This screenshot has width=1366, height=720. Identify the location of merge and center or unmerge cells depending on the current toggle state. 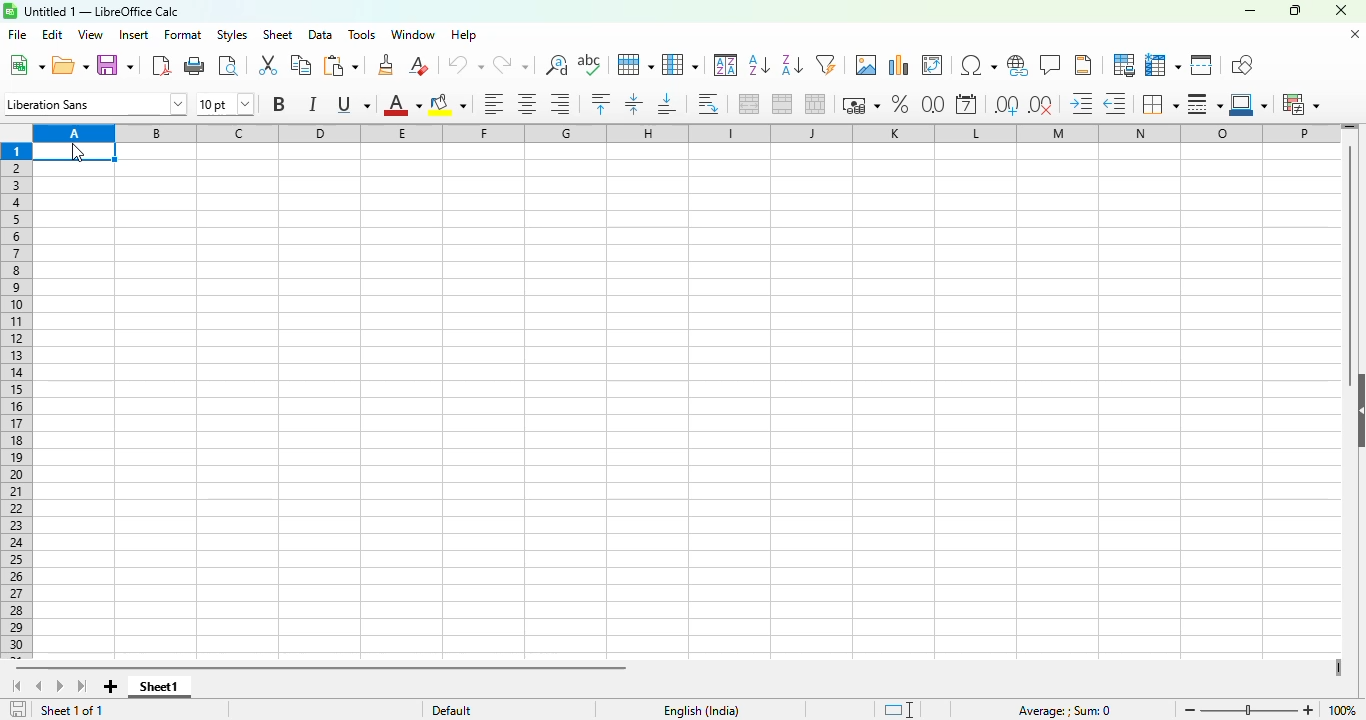
(750, 104).